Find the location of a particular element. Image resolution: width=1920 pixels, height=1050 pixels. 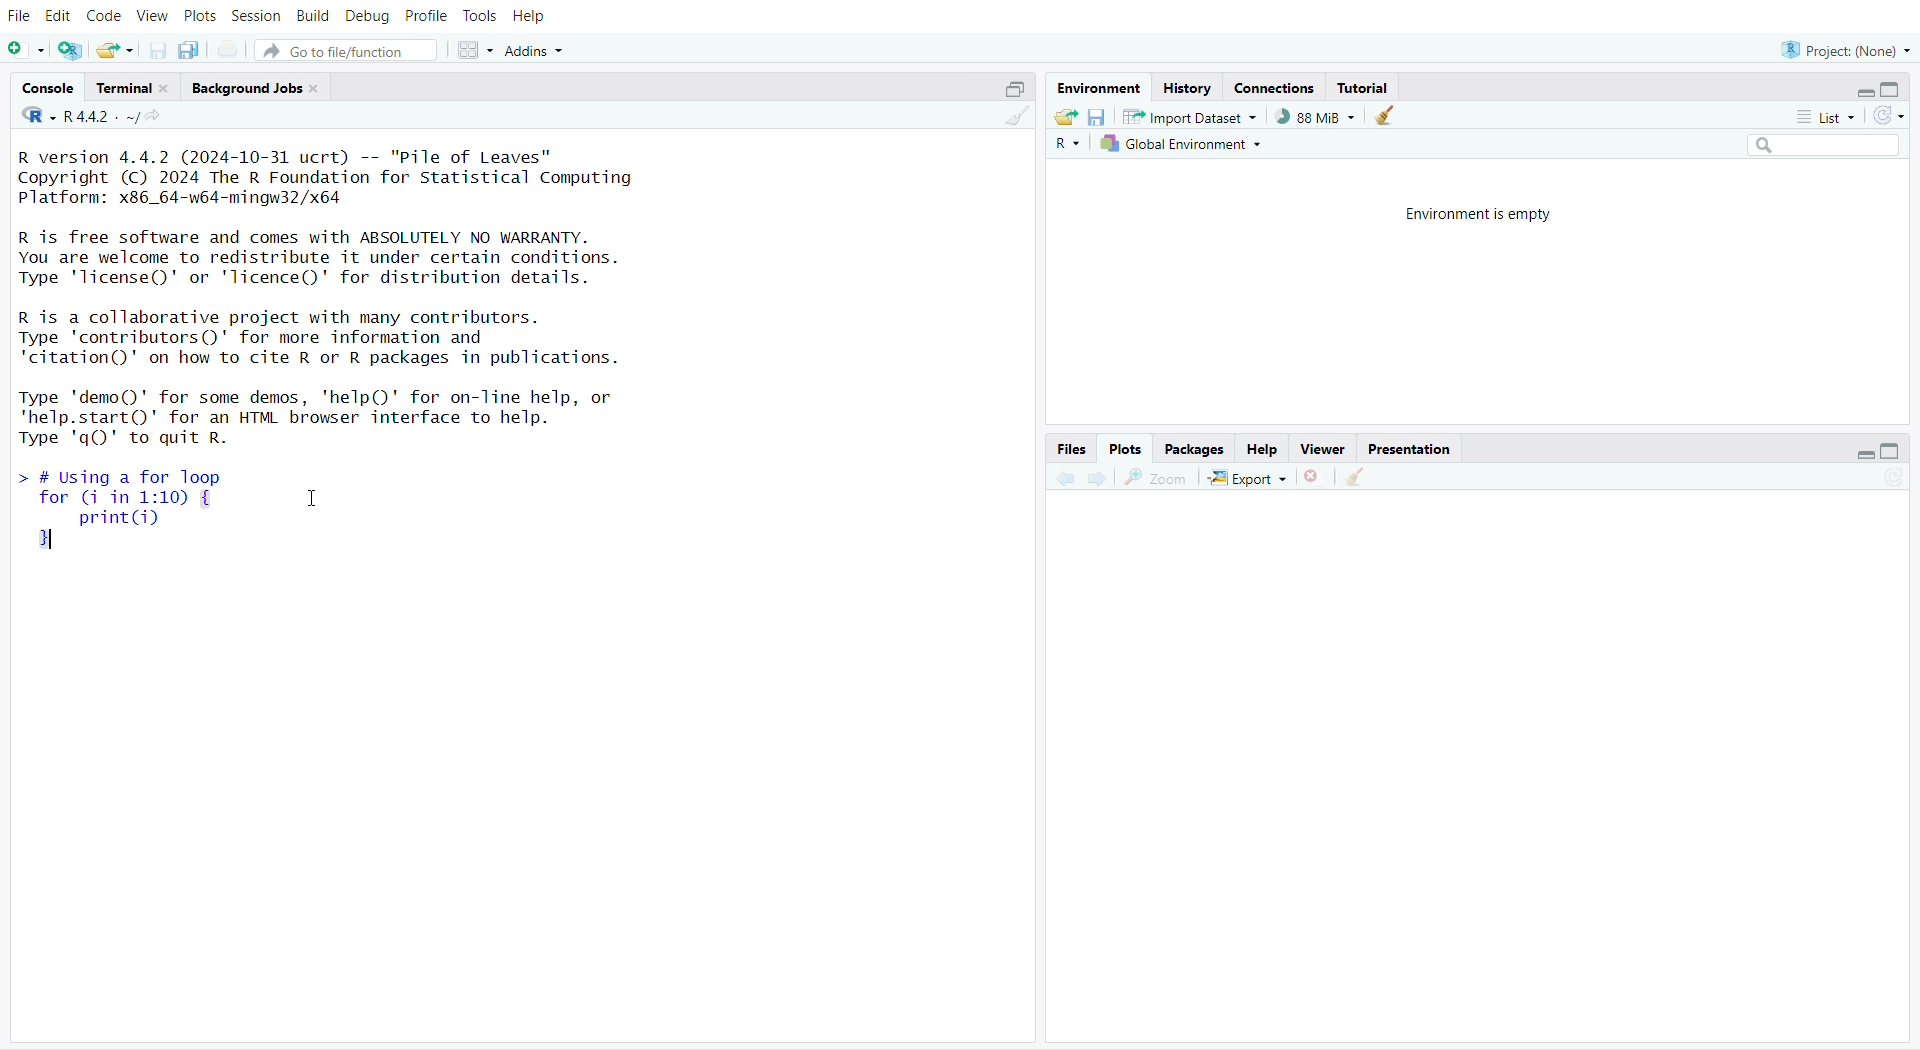

clear all plot is located at coordinates (1358, 479).